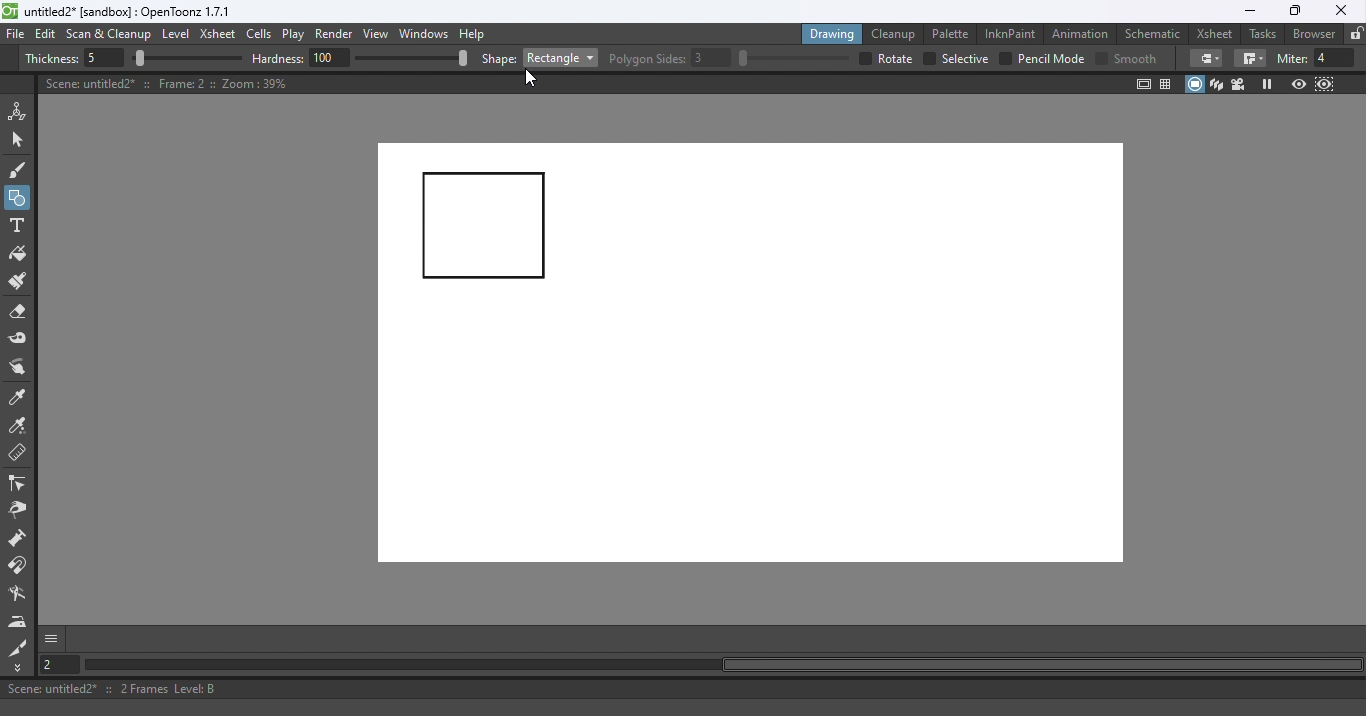  Describe the element at coordinates (51, 638) in the screenshot. I see `More options` at that location.